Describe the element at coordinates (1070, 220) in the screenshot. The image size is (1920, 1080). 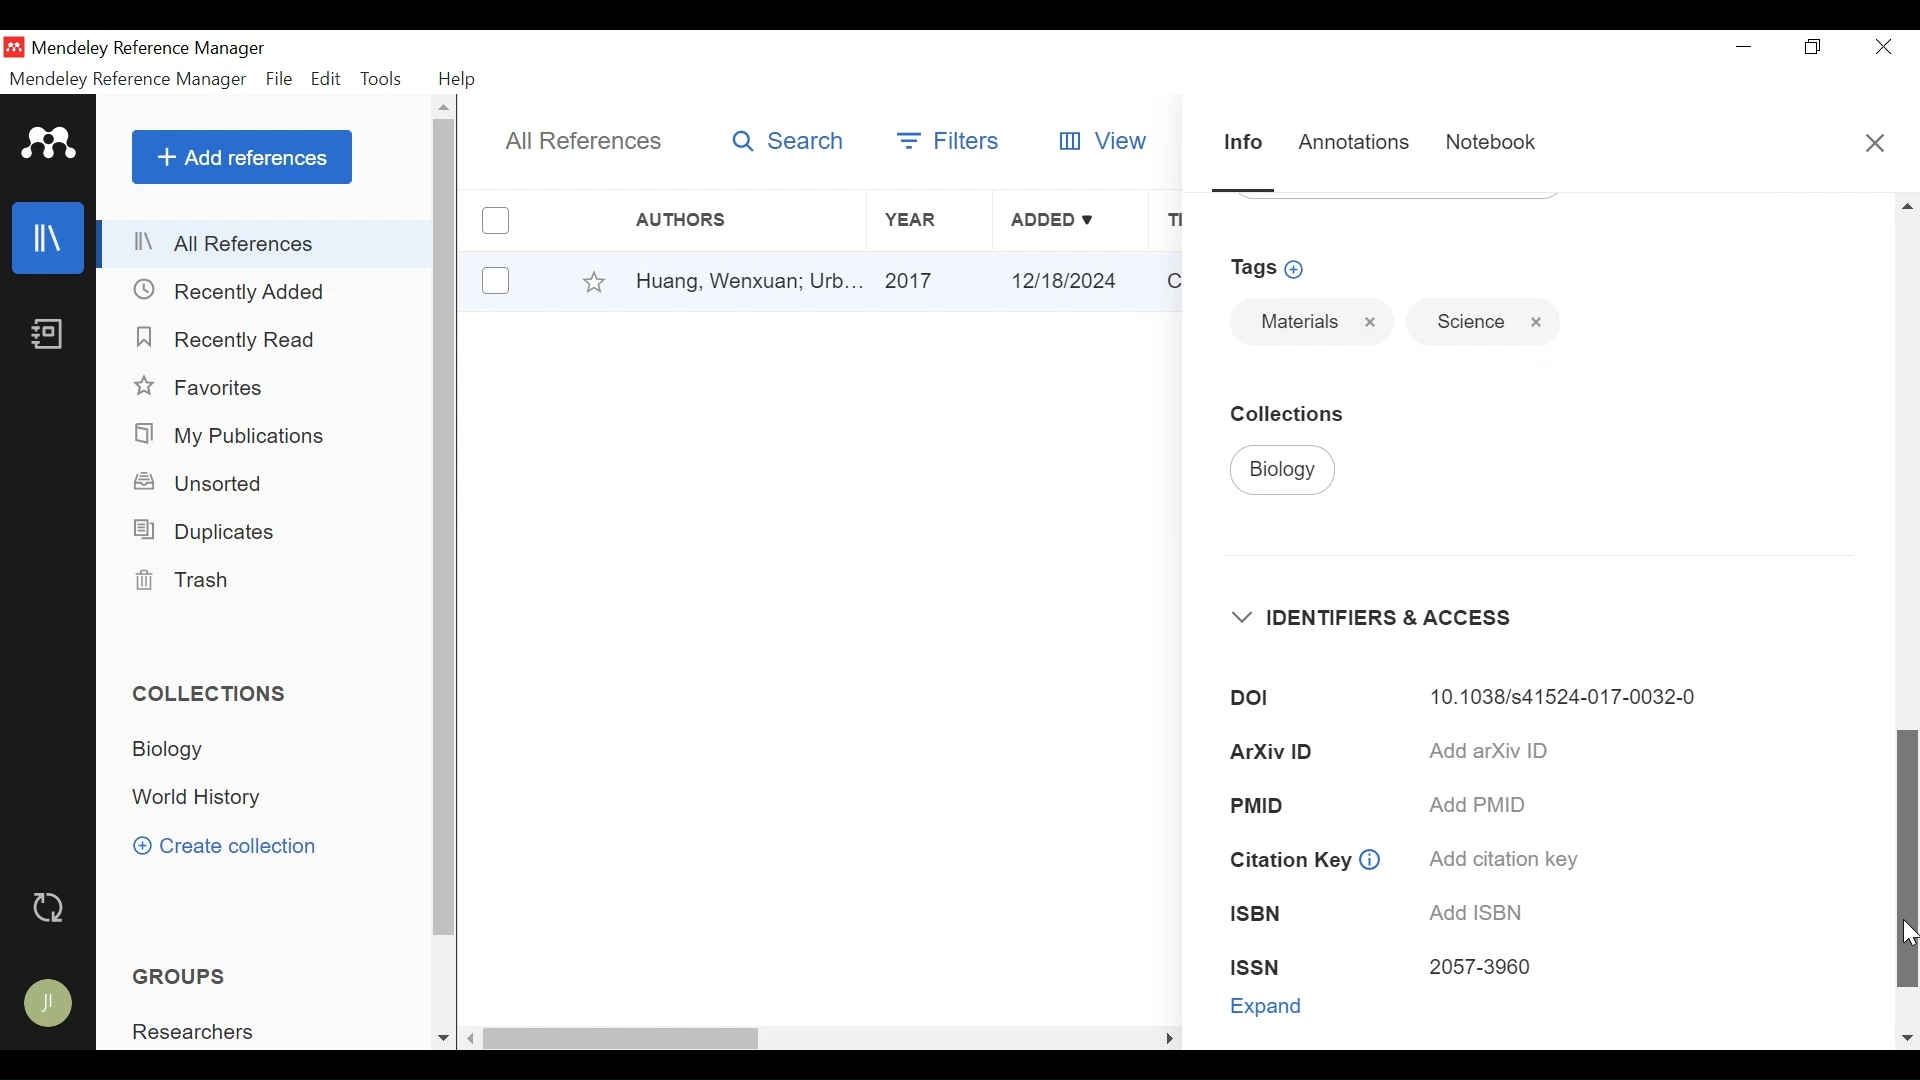
I see `Added` at that location.